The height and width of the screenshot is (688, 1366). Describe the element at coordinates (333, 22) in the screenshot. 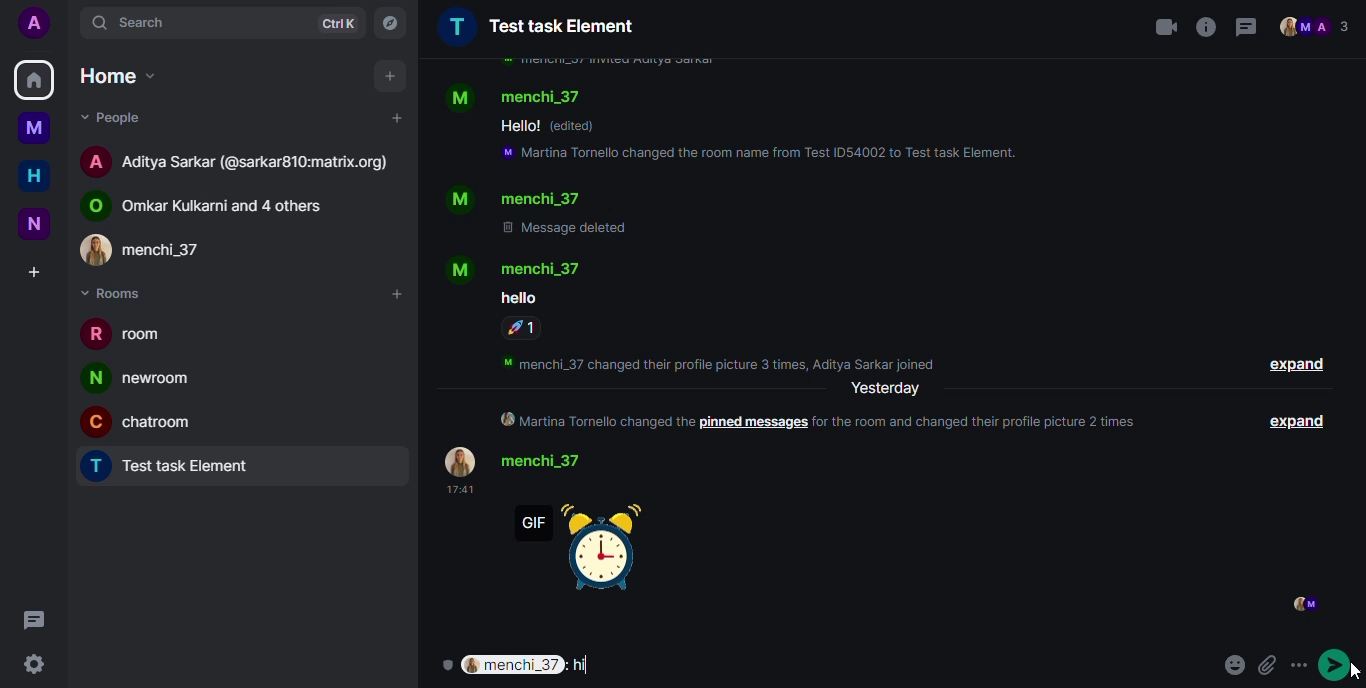

I see `ctrlK` at that location.